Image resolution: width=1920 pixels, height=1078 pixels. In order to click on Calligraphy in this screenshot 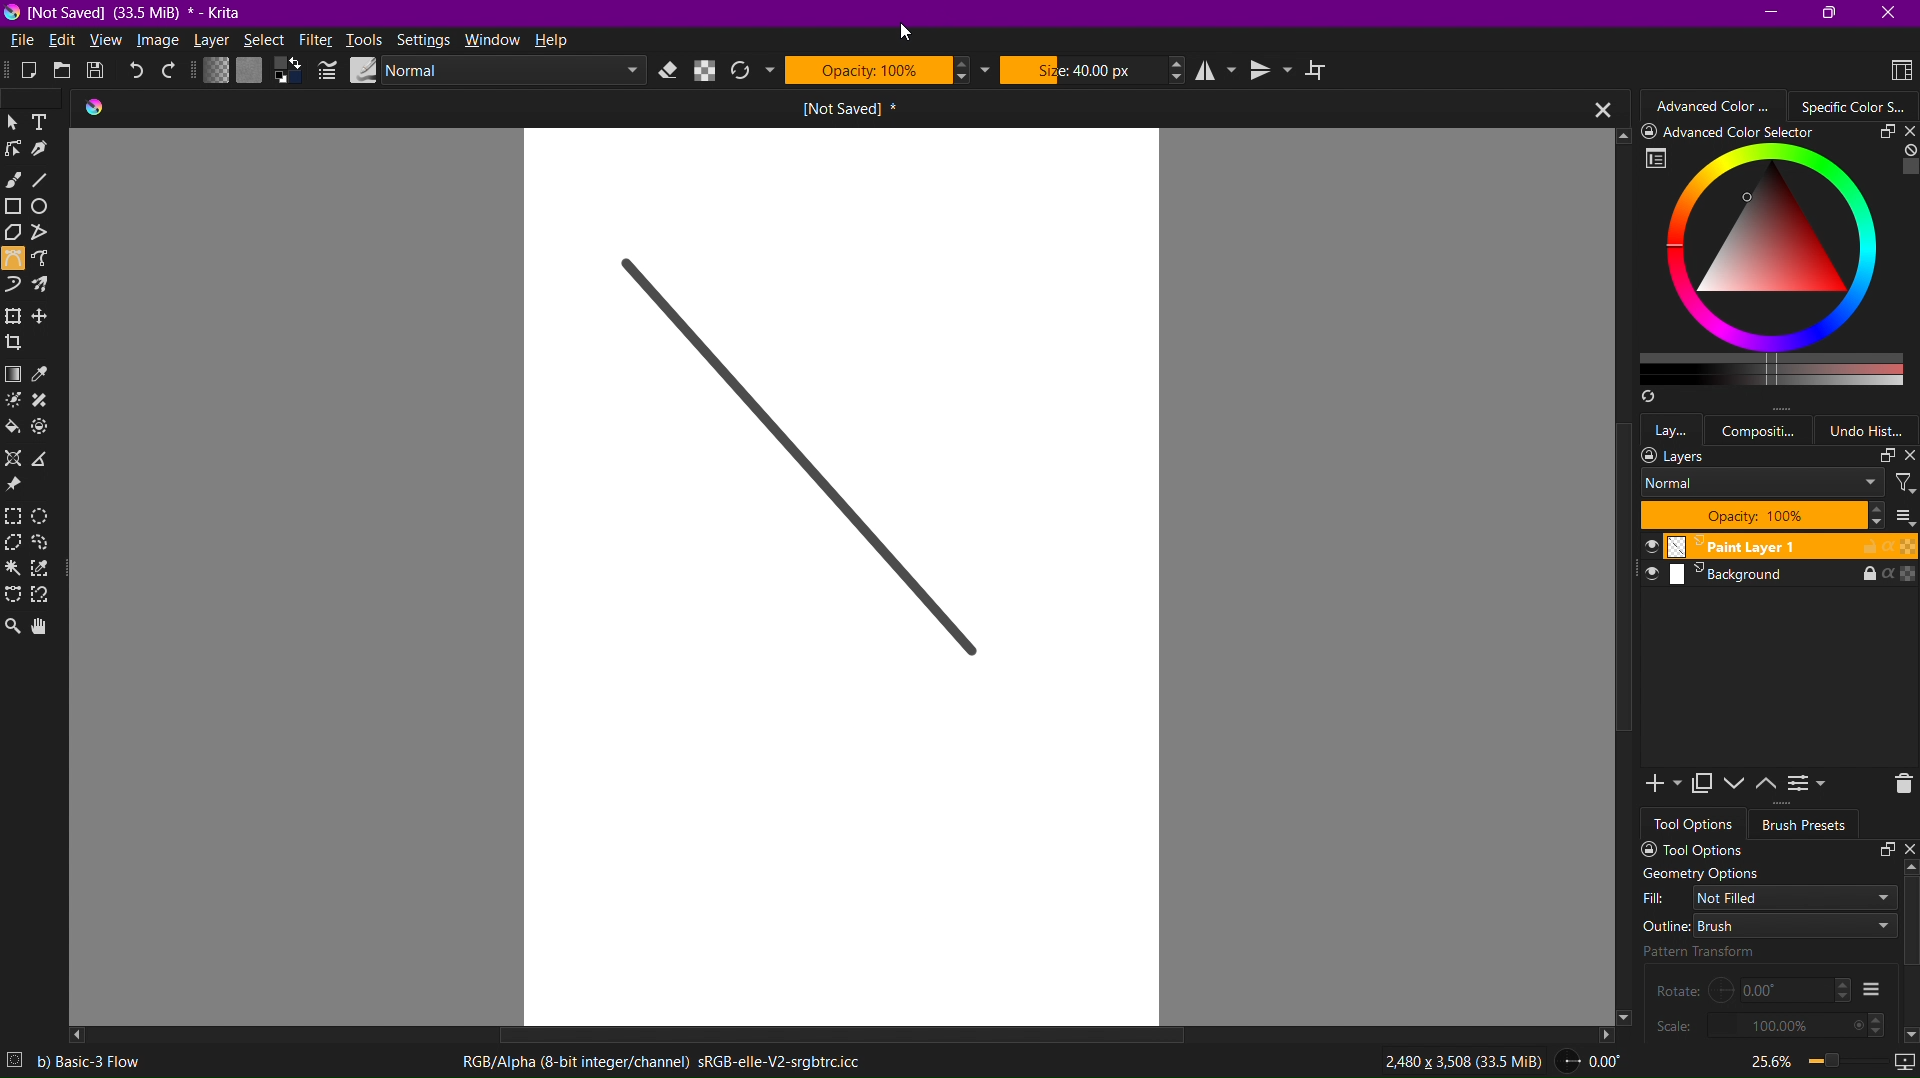, I will do `click(51, 153)`.